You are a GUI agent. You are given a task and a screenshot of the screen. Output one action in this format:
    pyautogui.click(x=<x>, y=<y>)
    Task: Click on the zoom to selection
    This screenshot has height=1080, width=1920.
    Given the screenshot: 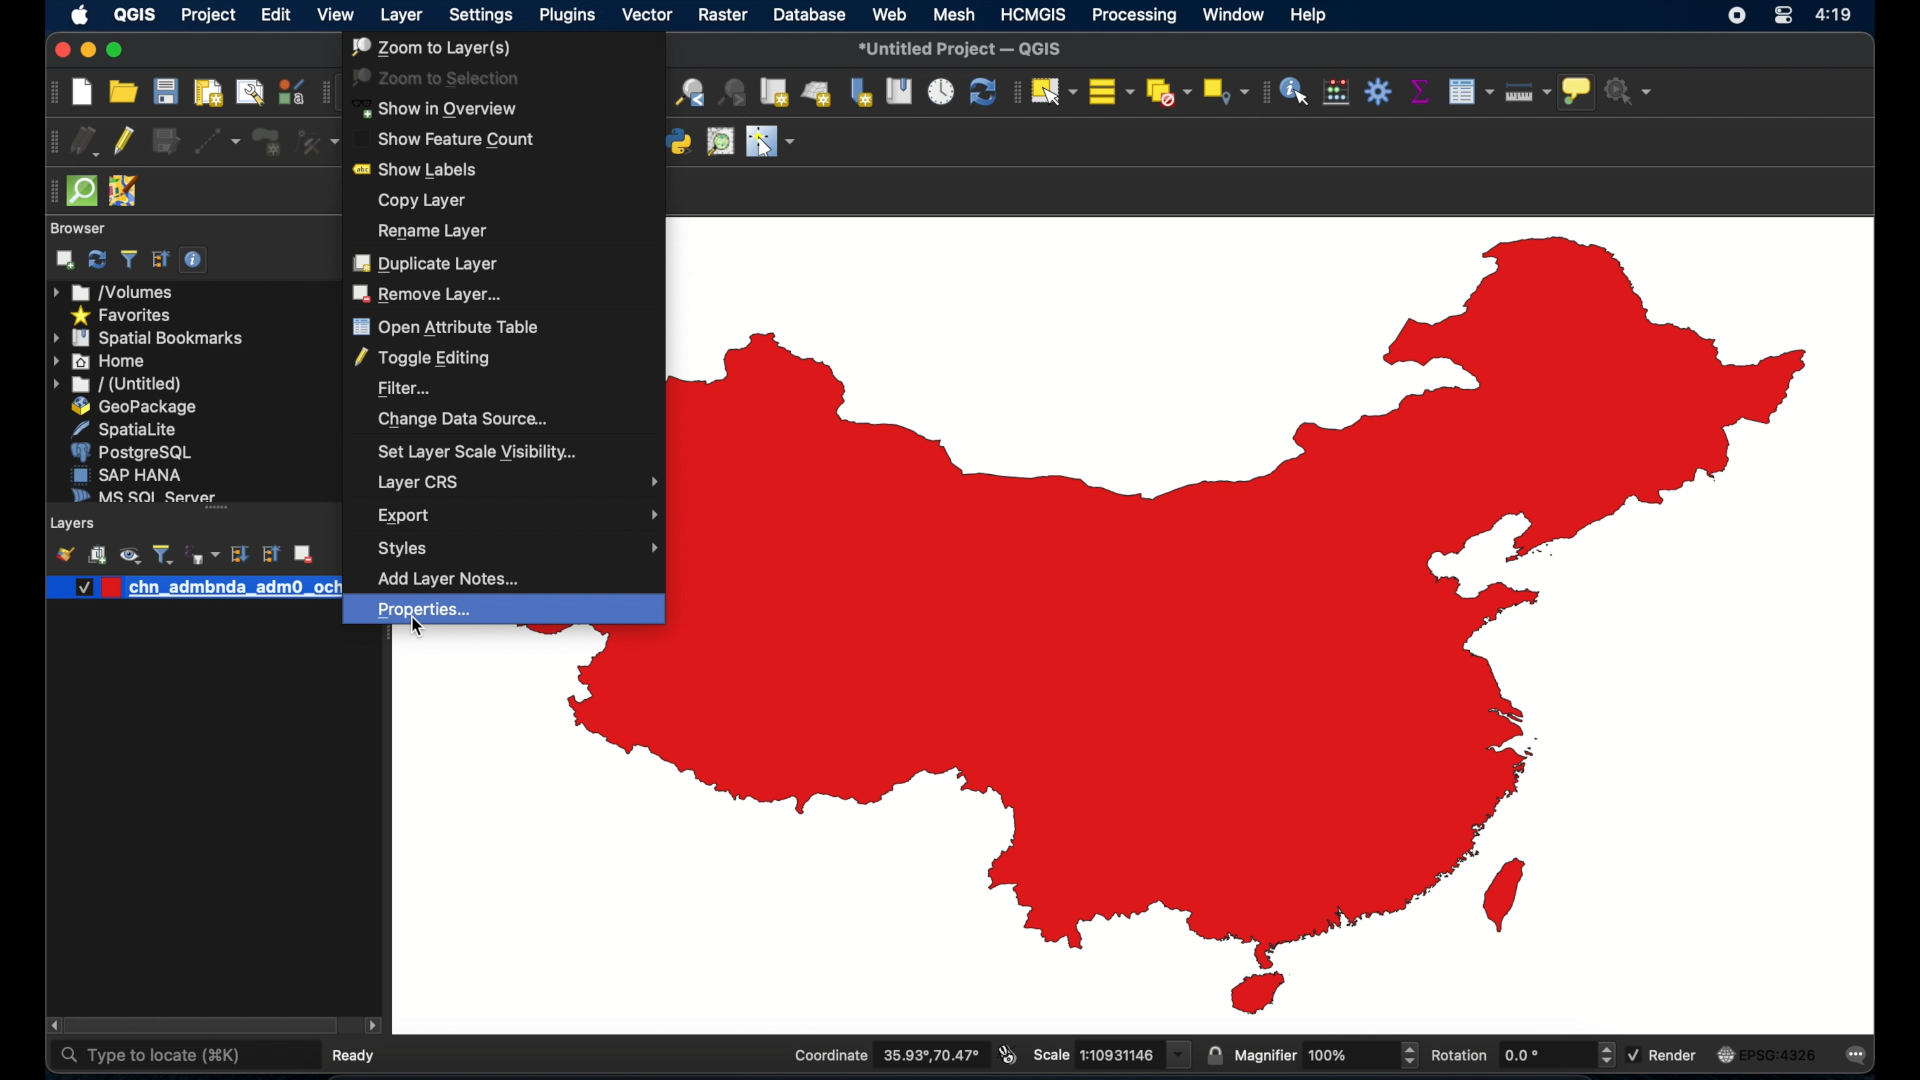 What is the action you would take?
    pyautogui.click(x=438, y=78)
    